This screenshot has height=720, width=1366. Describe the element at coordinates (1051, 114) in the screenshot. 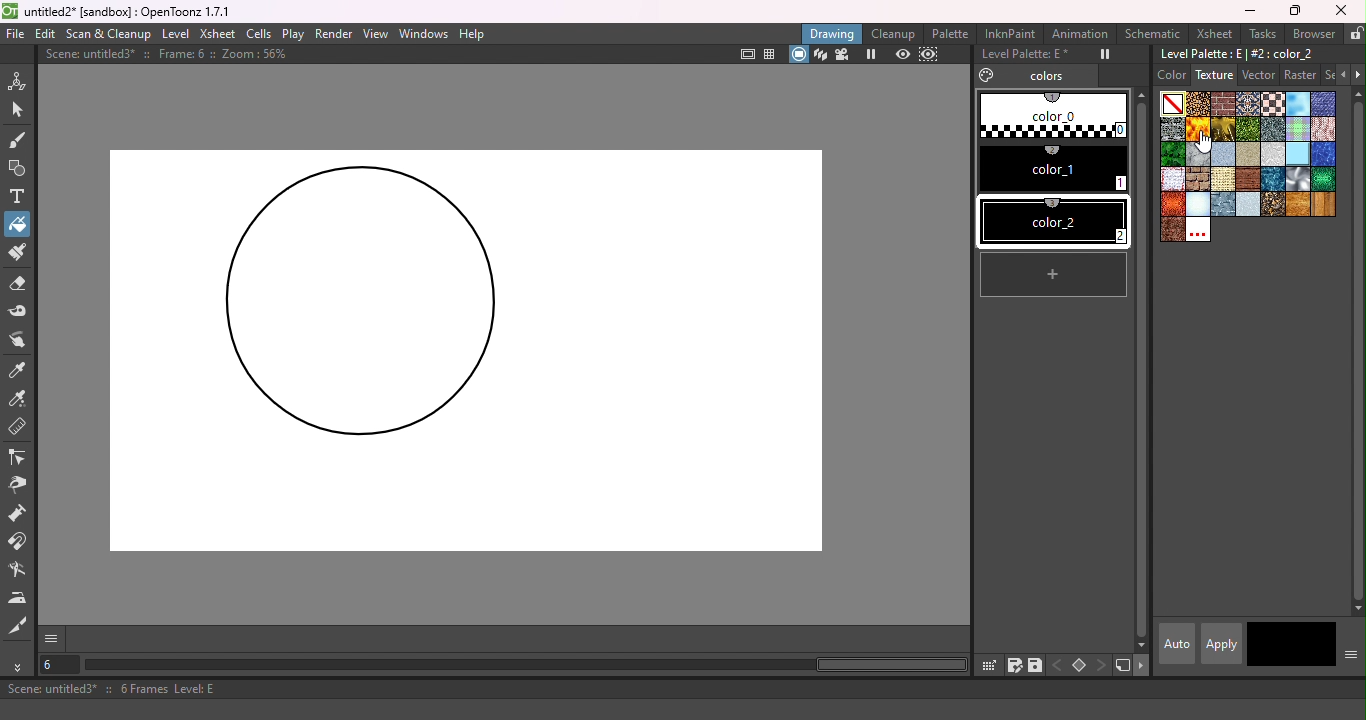

I see `#0 color_0 (1)` at that location.